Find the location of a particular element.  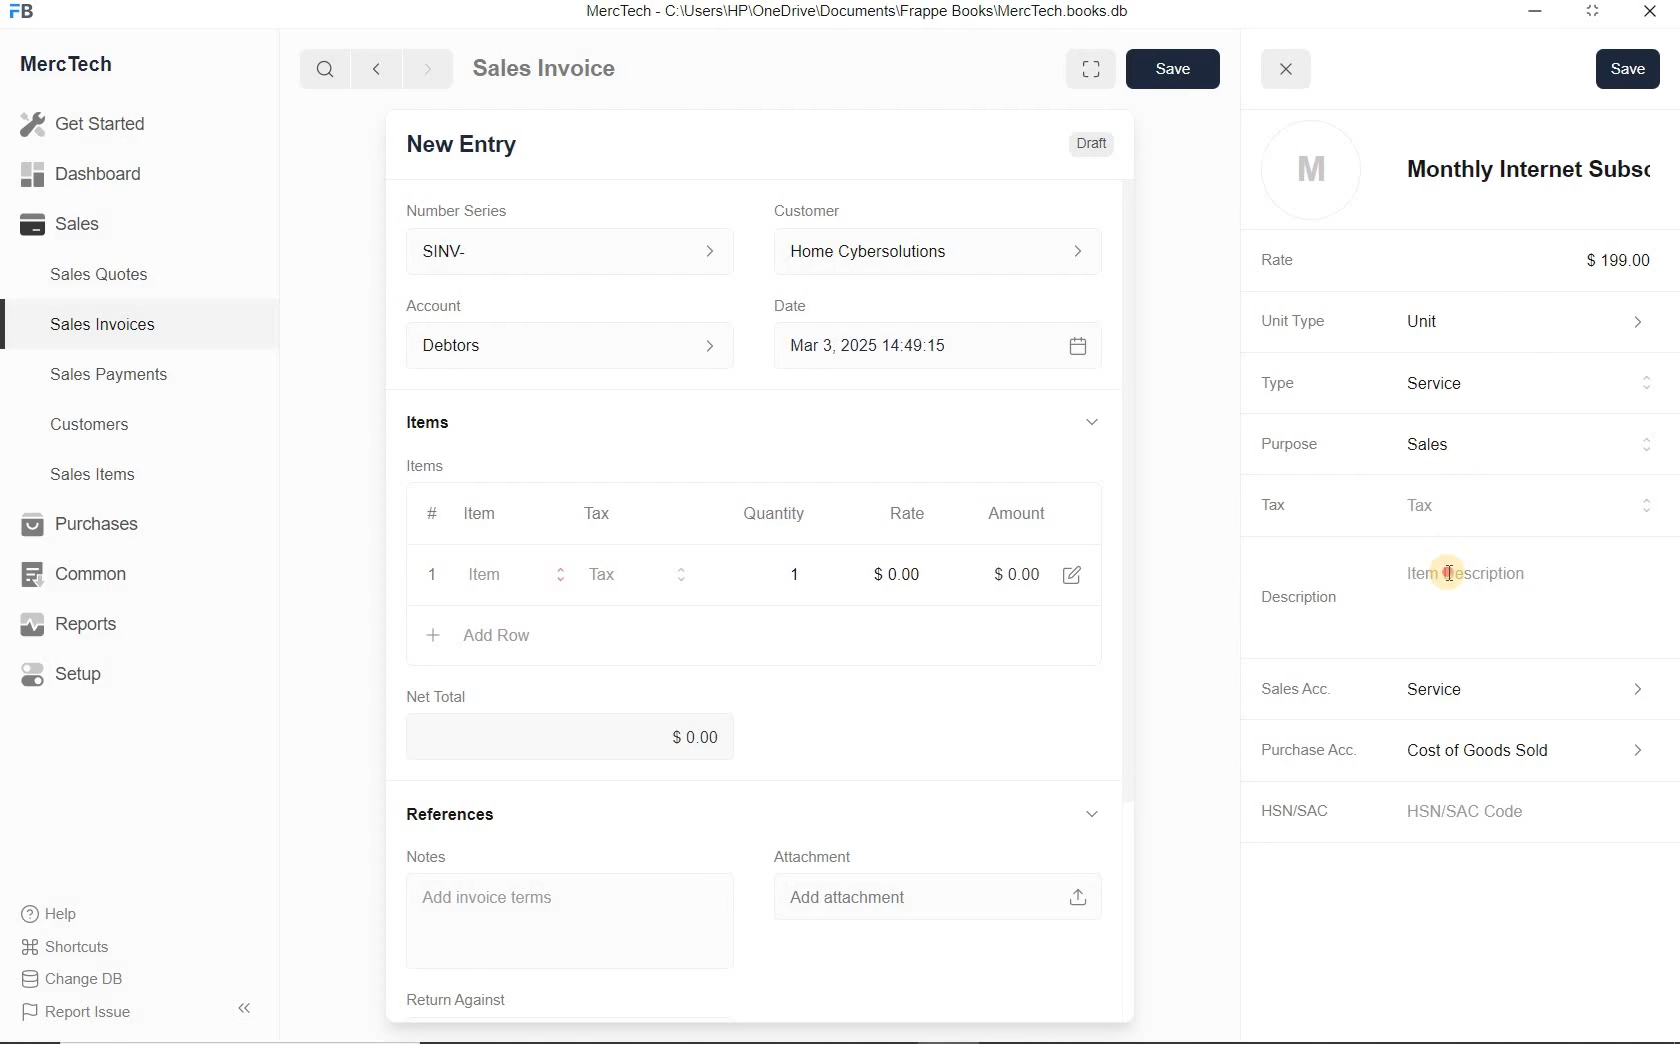

Help is located at coordinates (60, 914).